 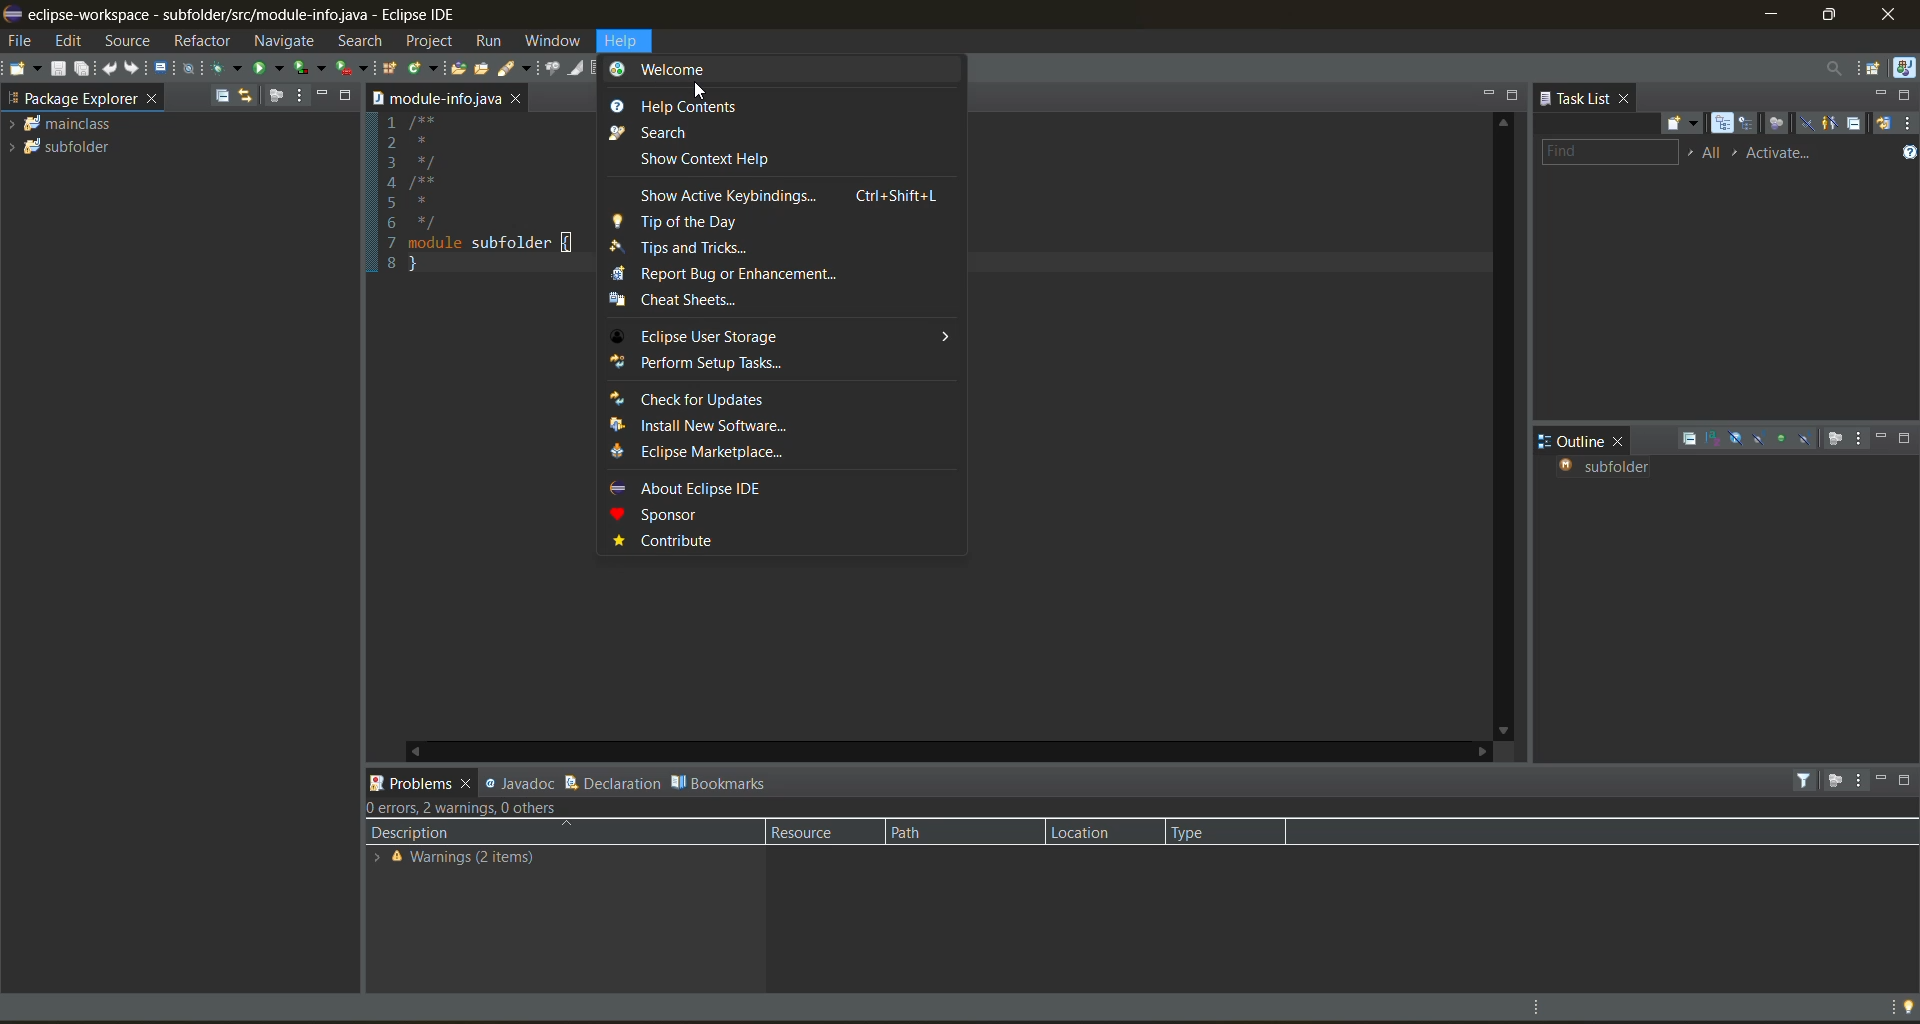 I want to click on task list, so click(x=1579, y=101).